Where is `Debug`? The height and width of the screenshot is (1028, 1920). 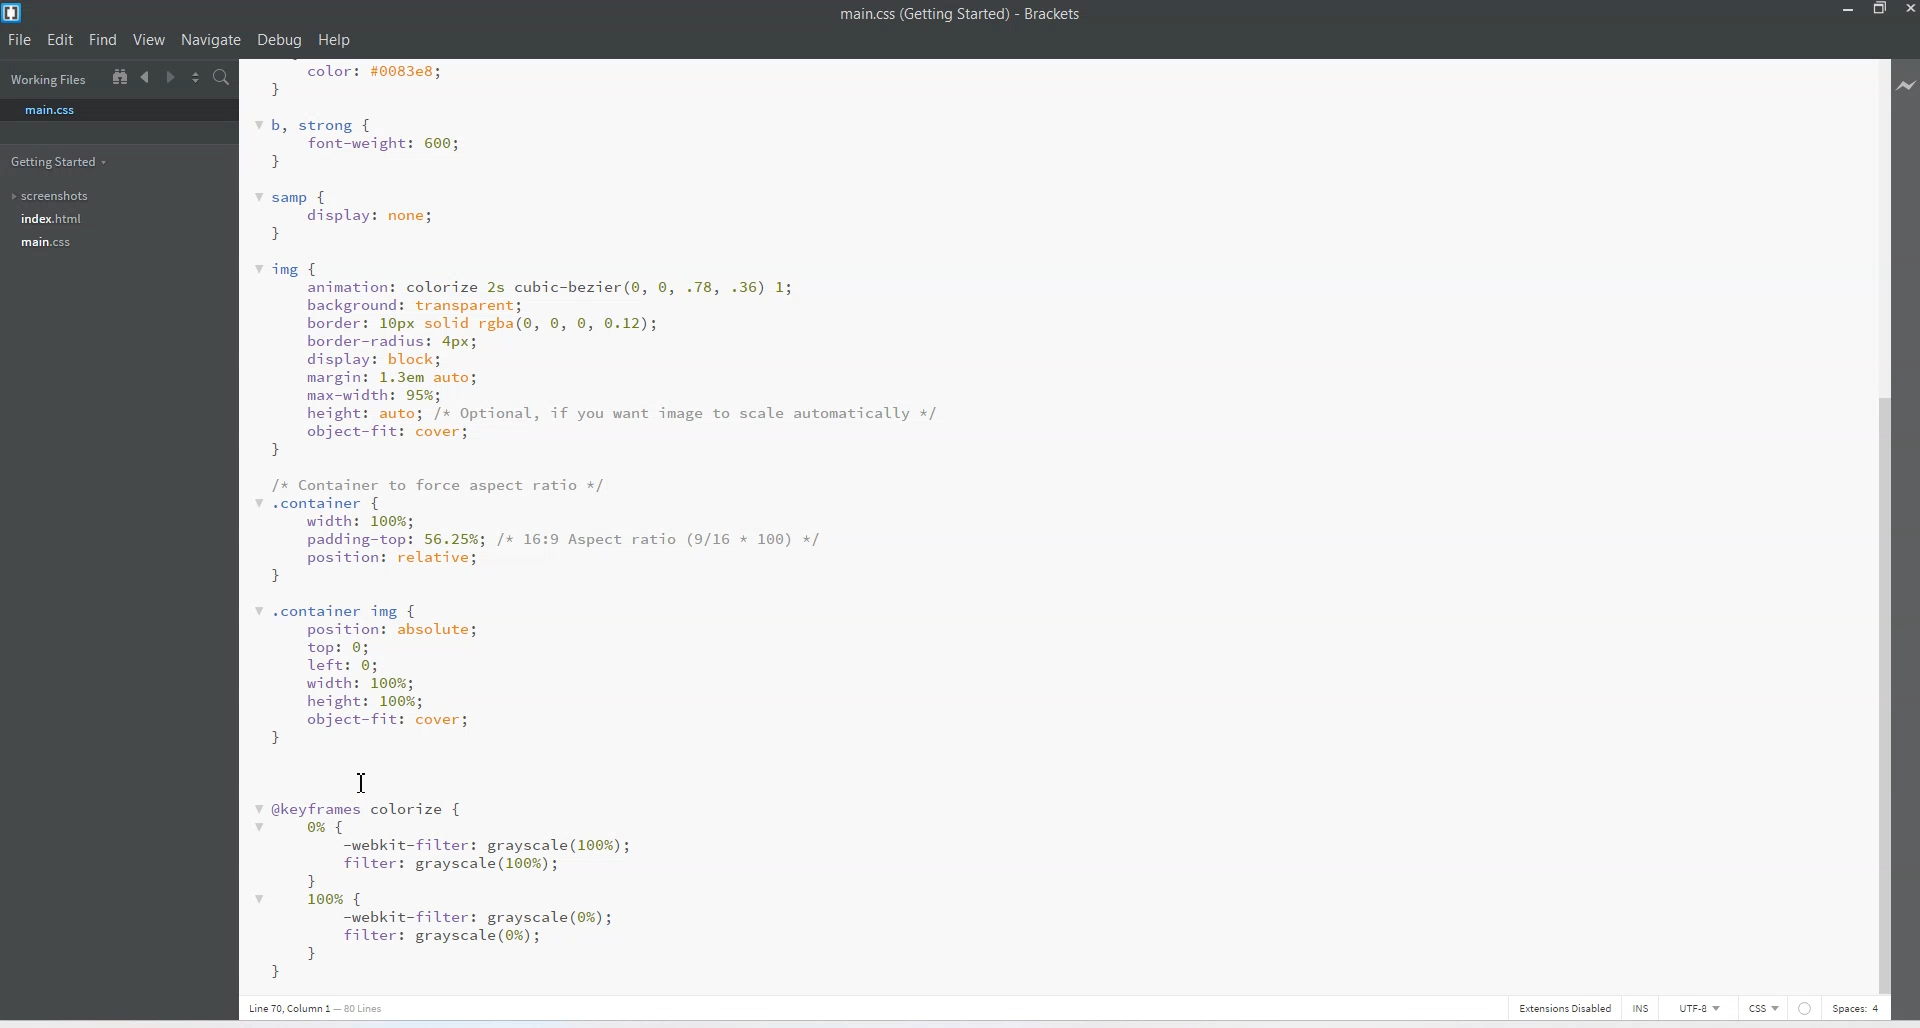
Debug is located at coordinates (279, 41).